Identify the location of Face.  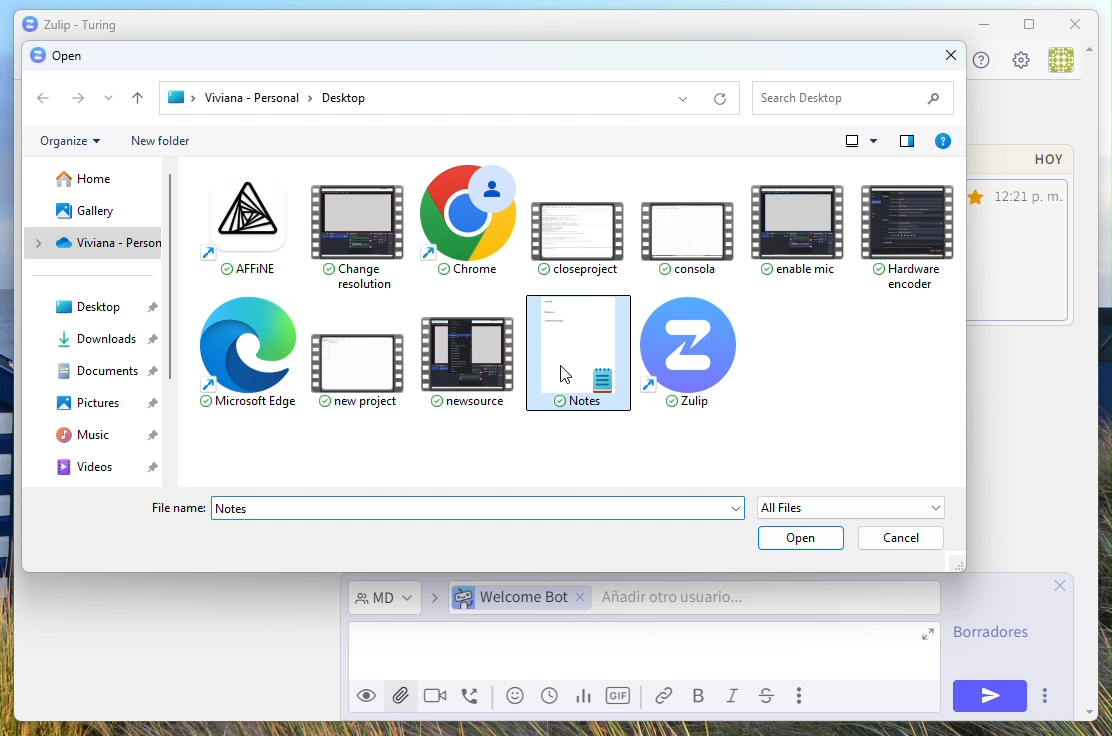
(518, 696).